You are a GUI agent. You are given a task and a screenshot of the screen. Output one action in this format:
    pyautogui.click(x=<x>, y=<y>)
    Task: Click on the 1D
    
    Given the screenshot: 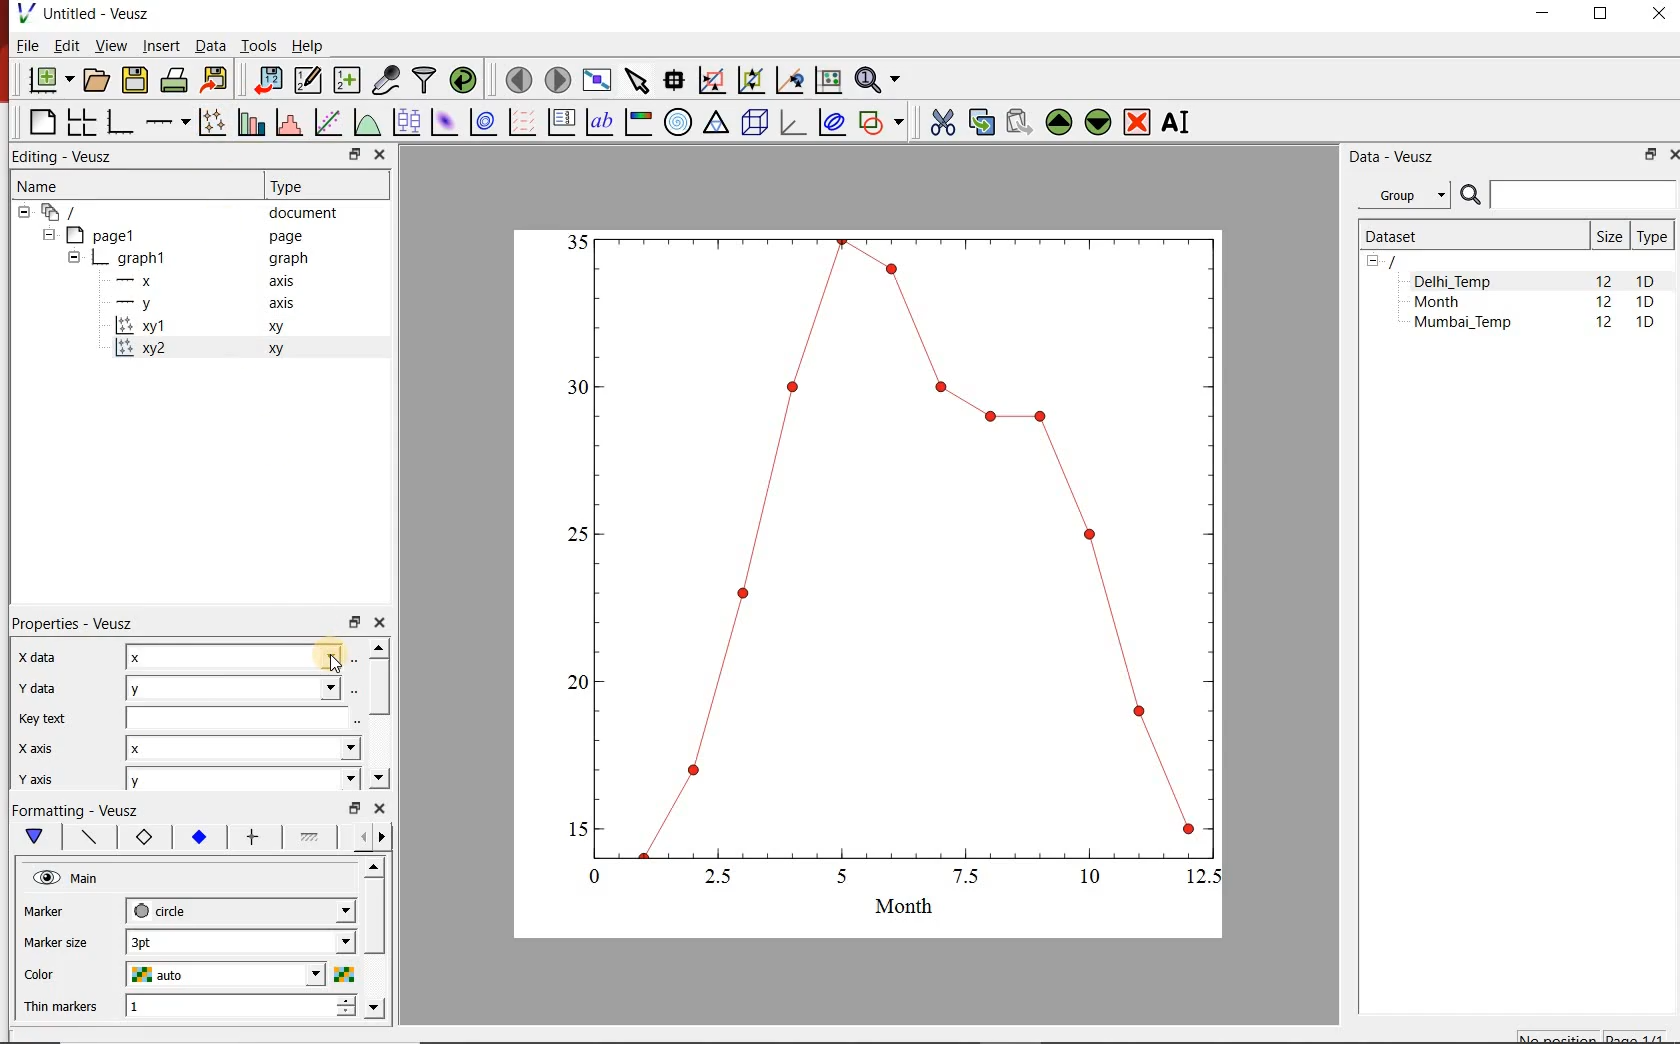 What is the action you would take?
    pyautogui.click(x=1646, y=281)
    